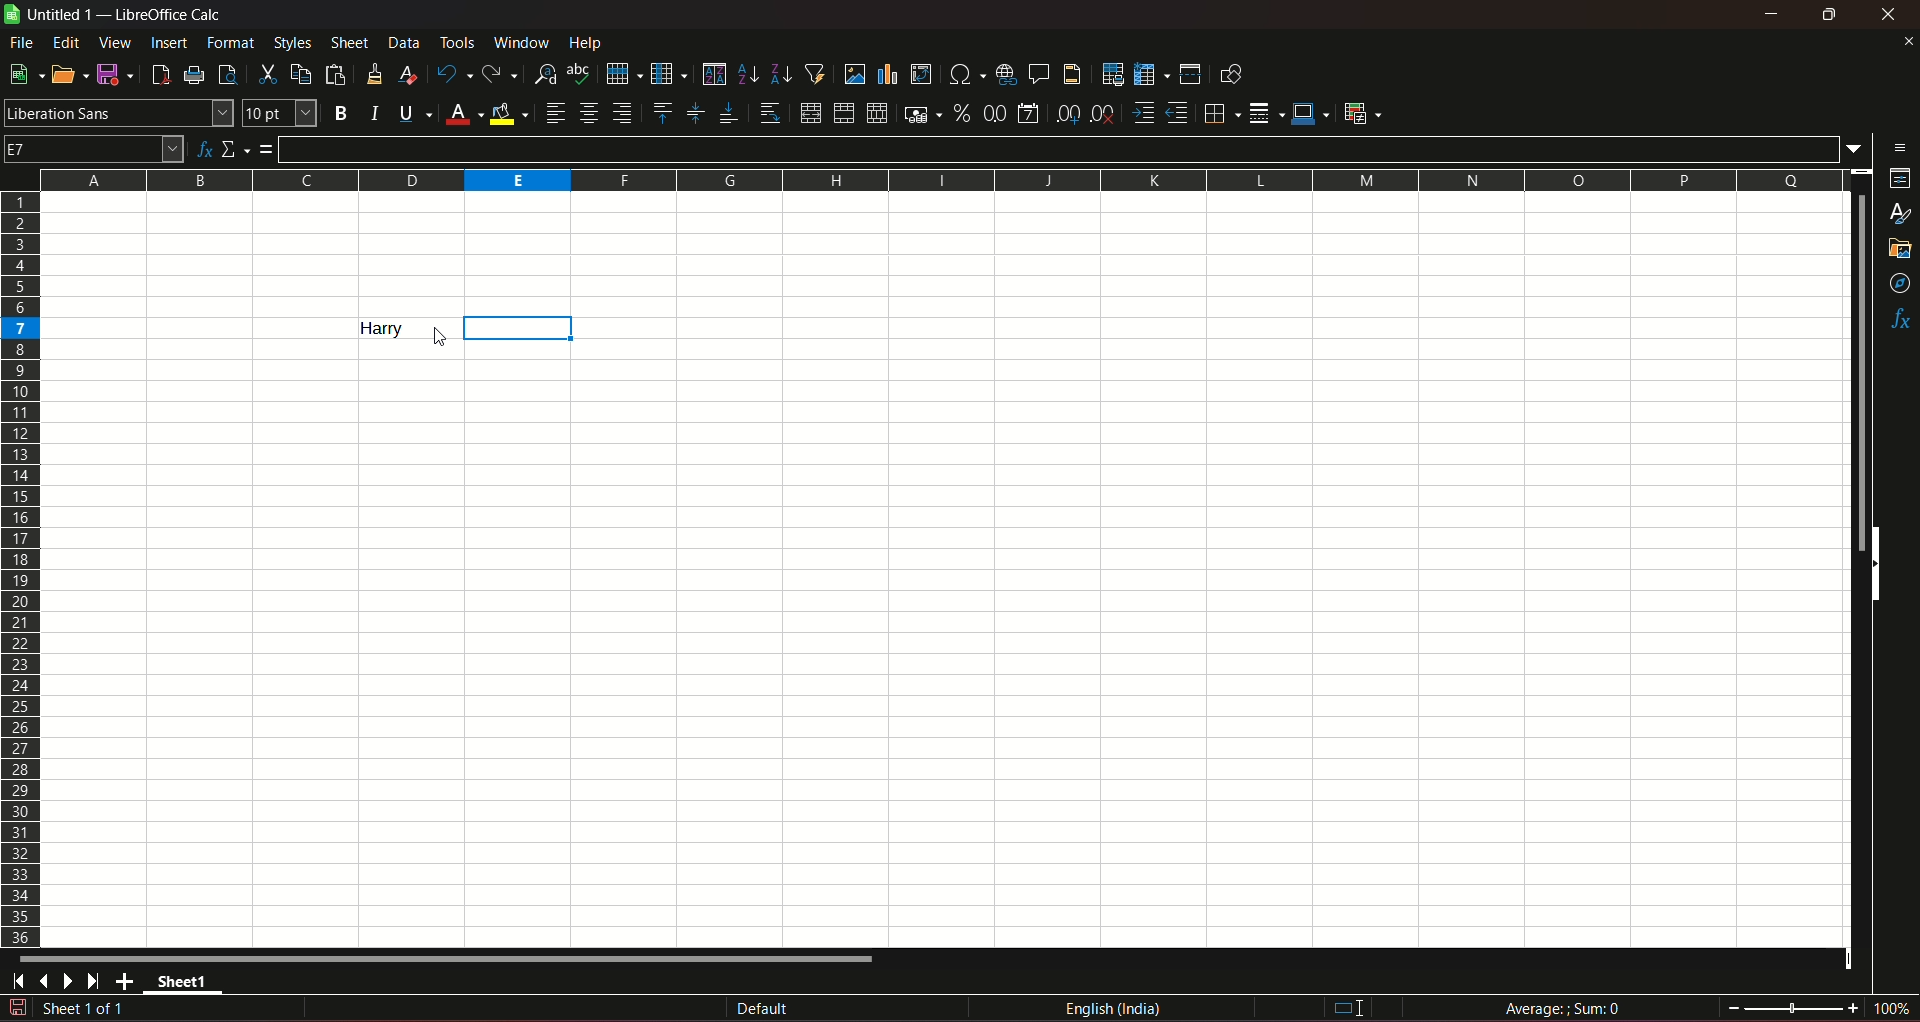  I want to click on font color, so click(464, 115).